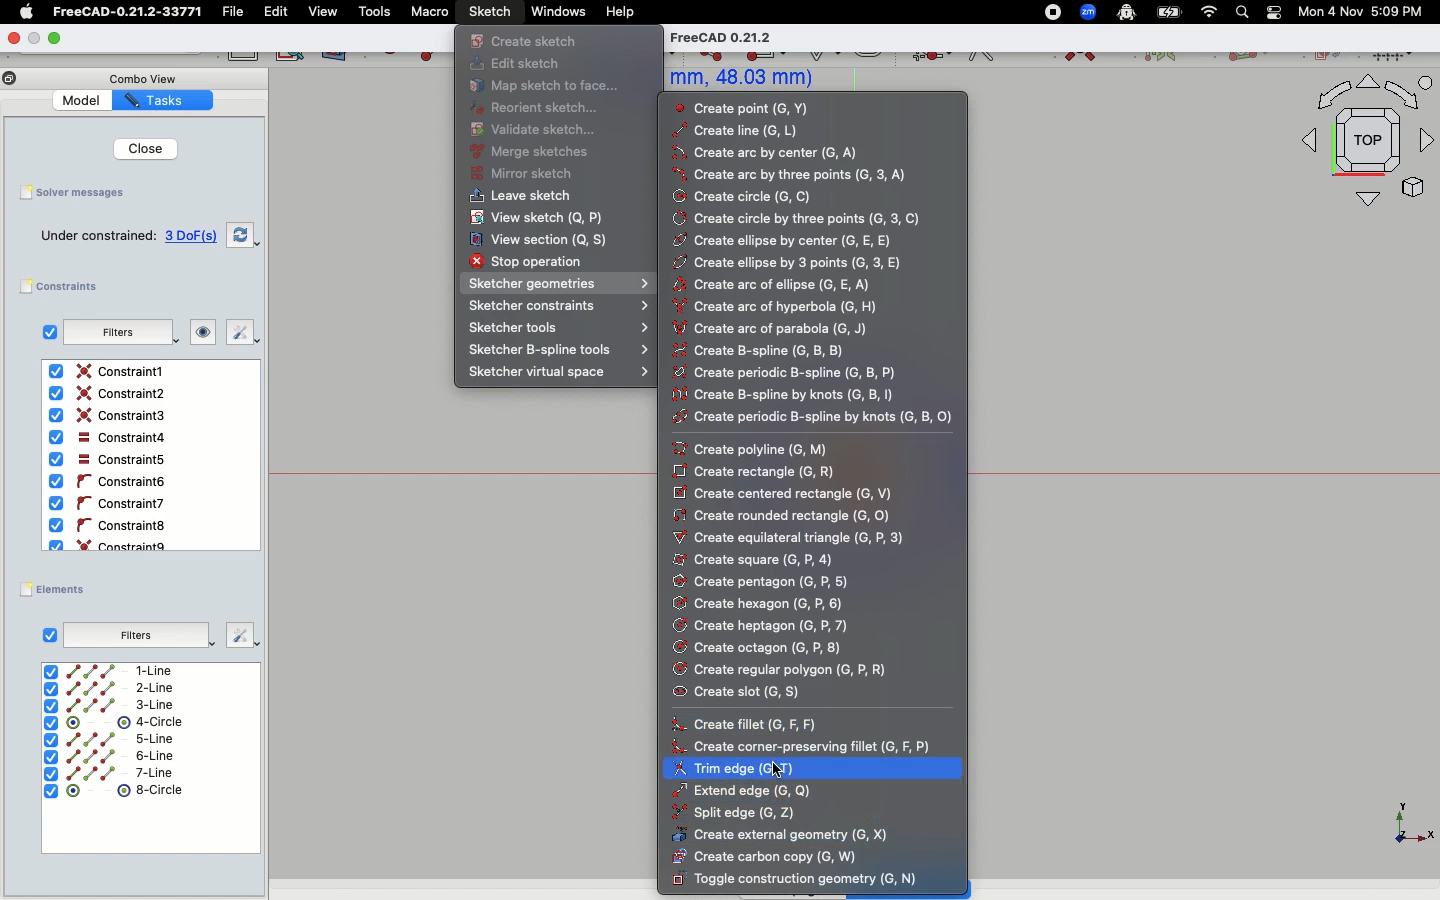 The width and height of the screenshot is (1440, 900). I want to click on Create arc of parabola, so click(772, 331).